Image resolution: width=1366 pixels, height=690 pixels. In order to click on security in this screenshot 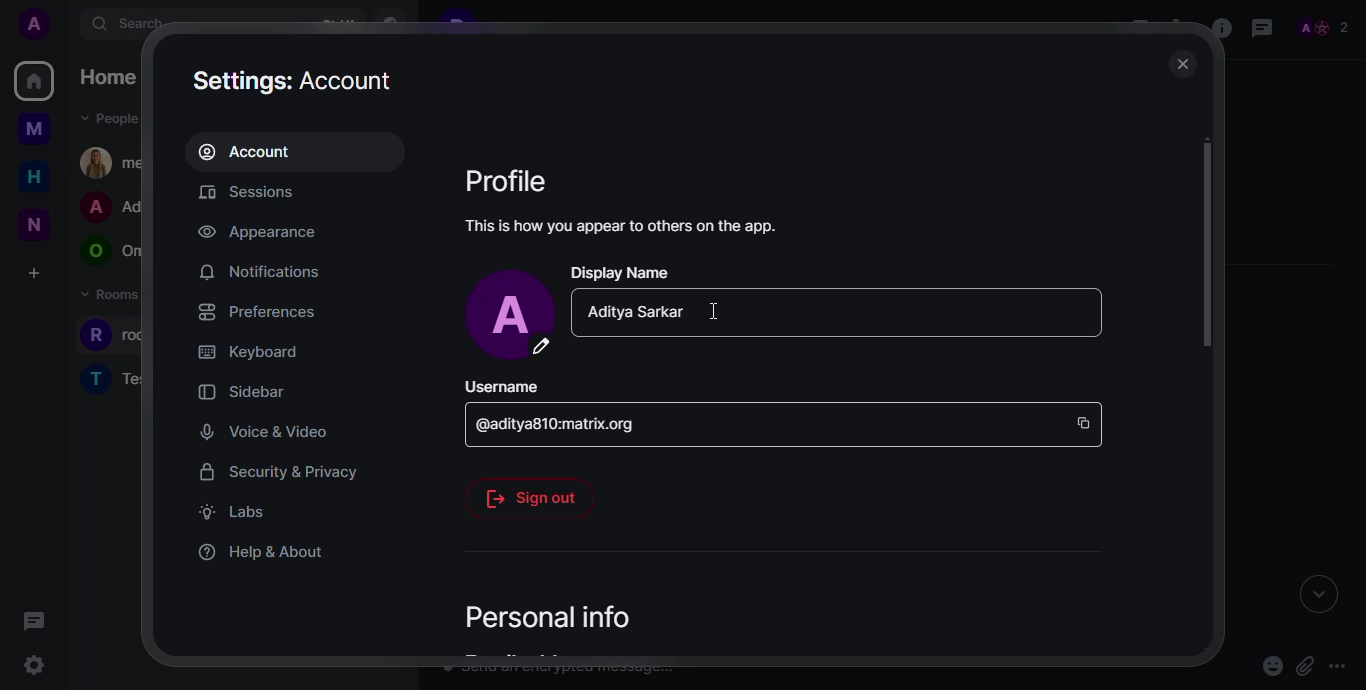, I will do `click(278, 471)`.